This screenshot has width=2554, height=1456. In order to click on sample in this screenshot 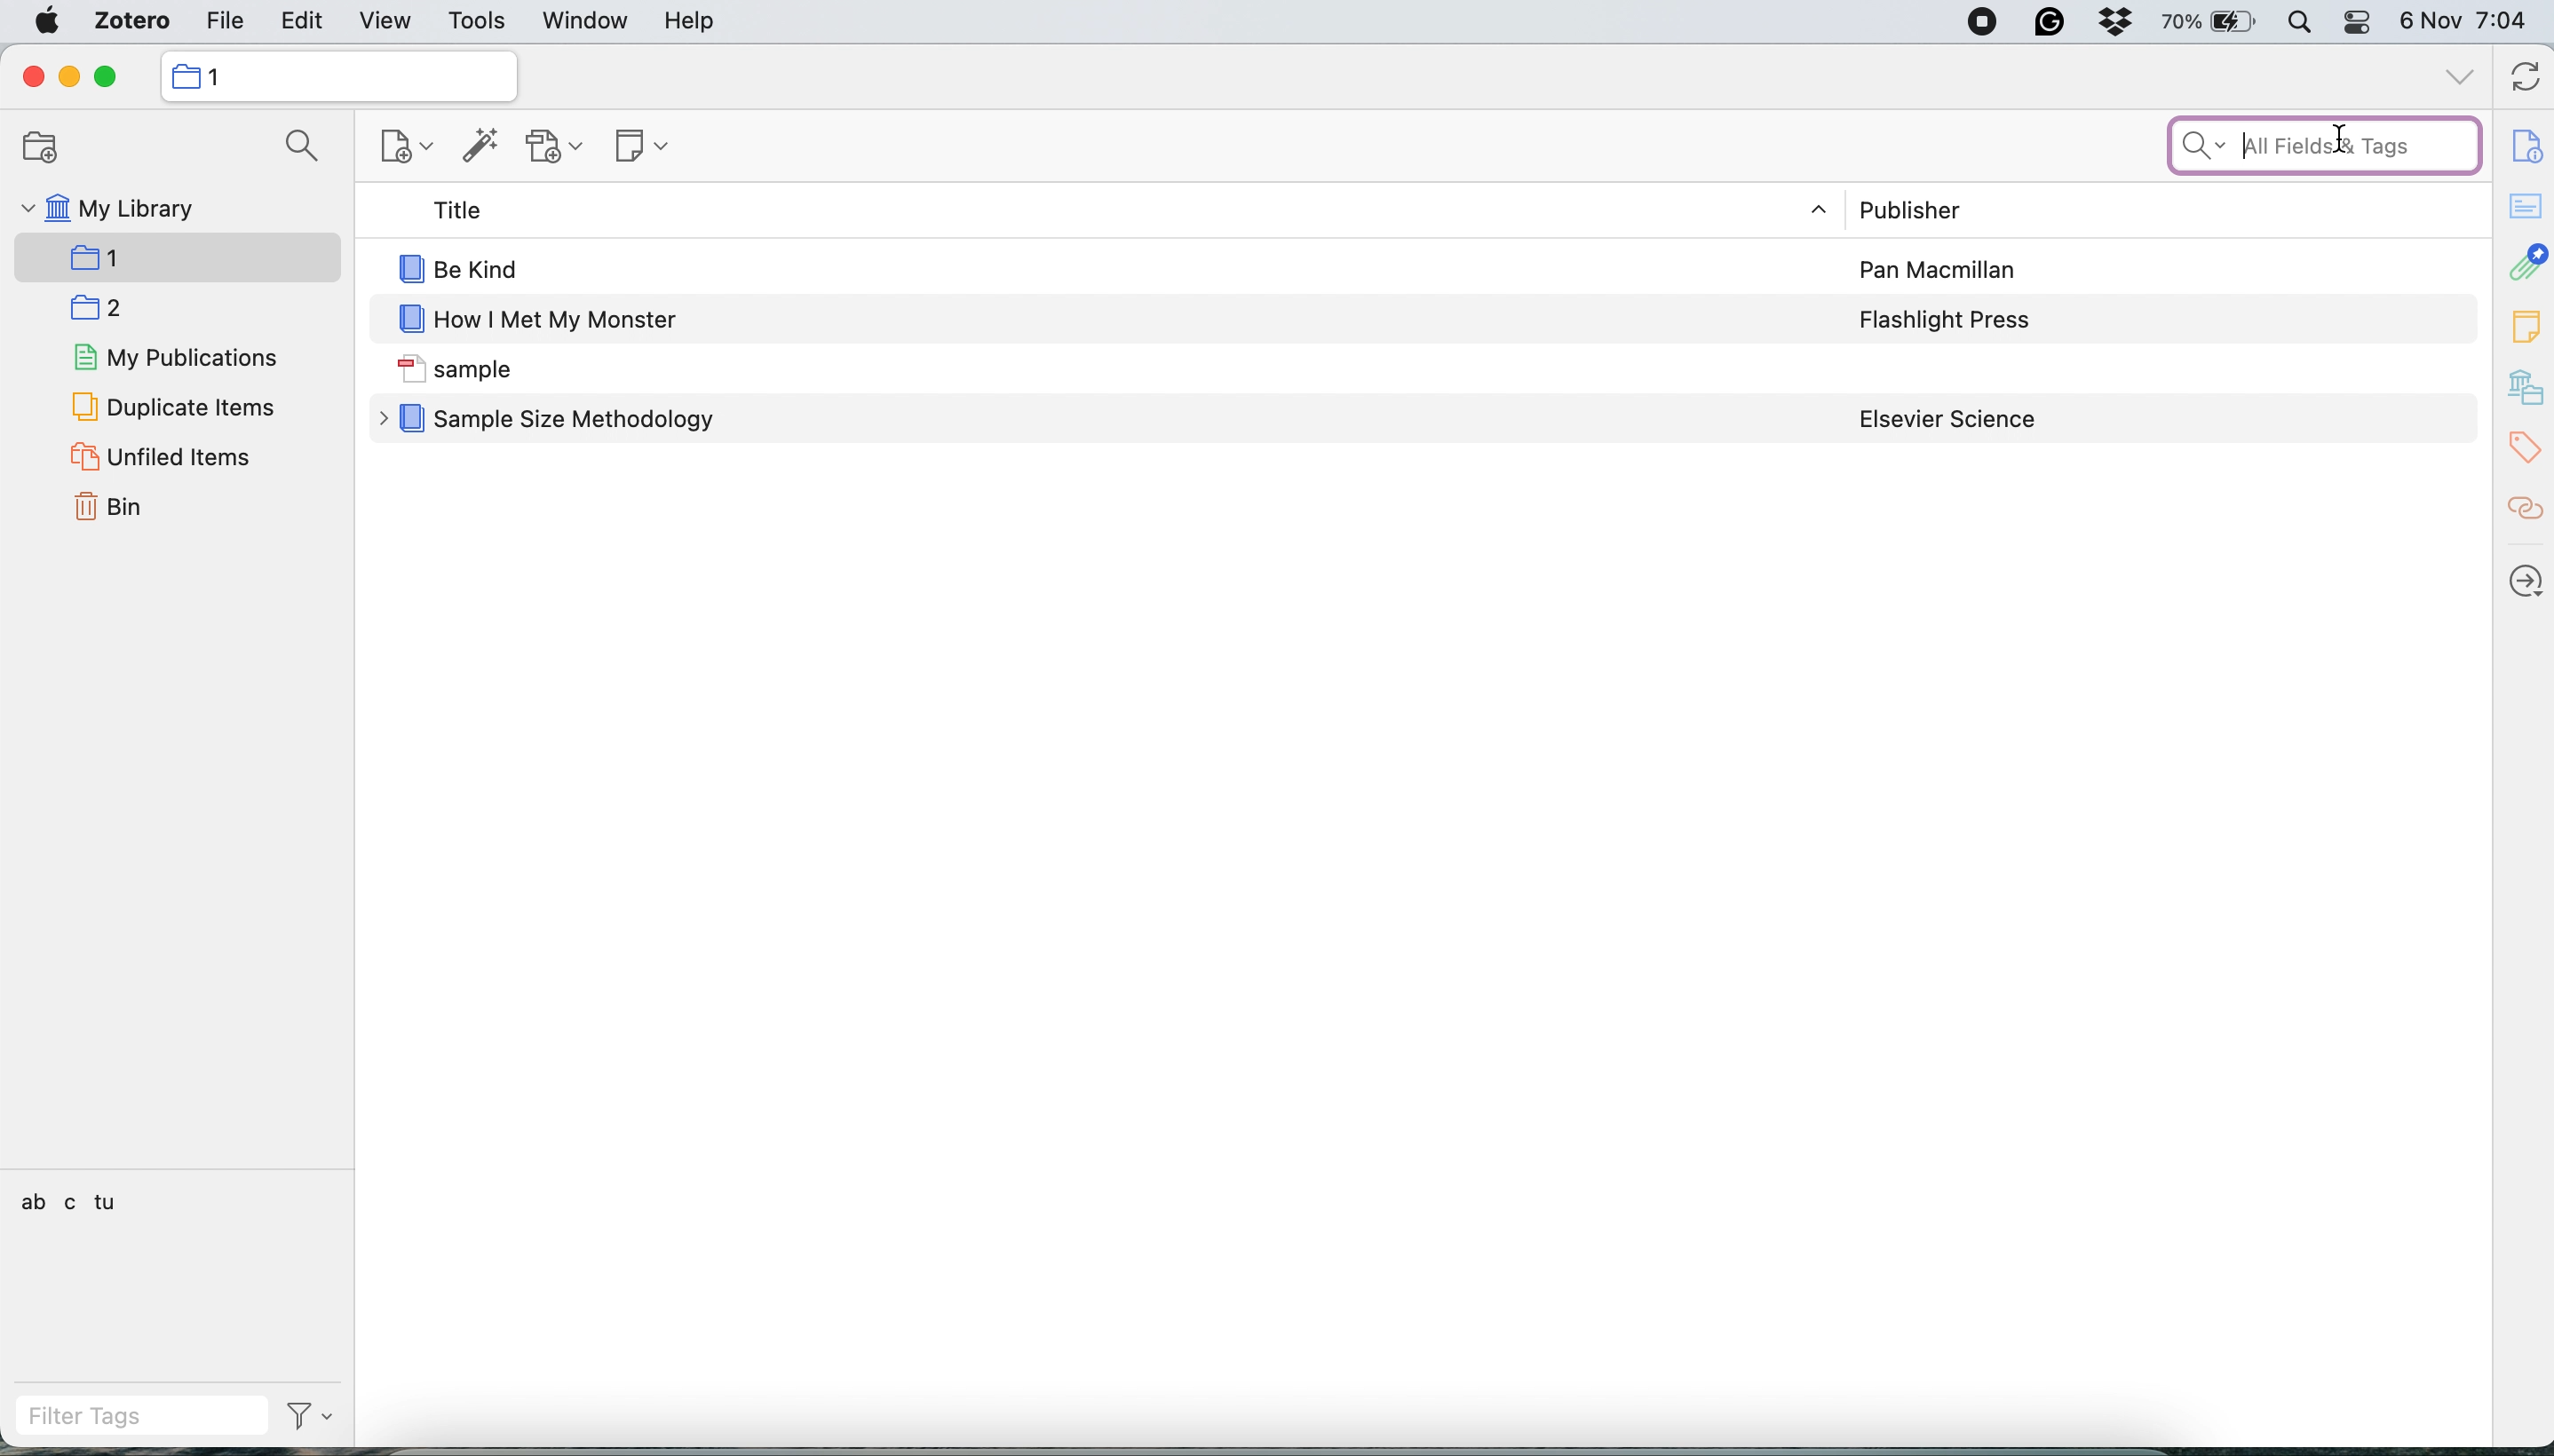, I will do `click(494, 371)`.